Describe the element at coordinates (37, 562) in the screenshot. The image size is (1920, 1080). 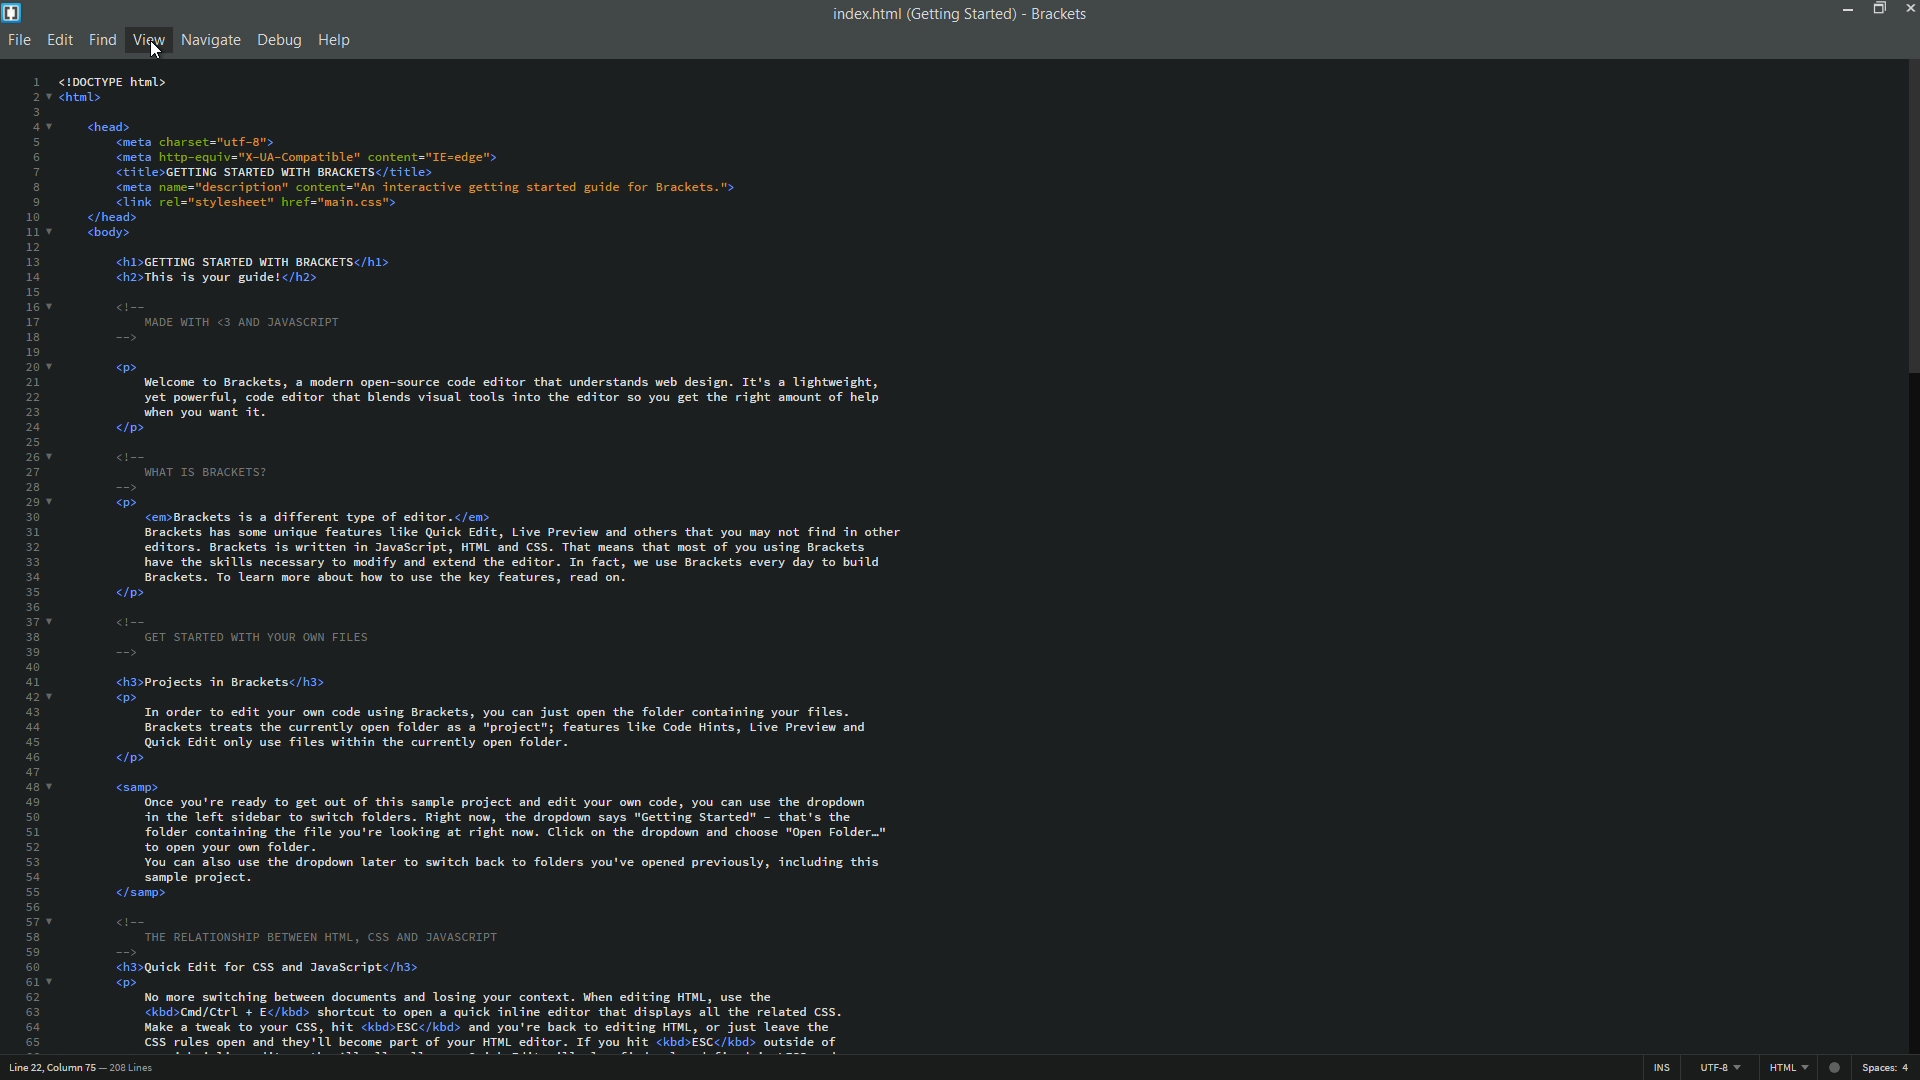
I see `Numbering line` at that location.